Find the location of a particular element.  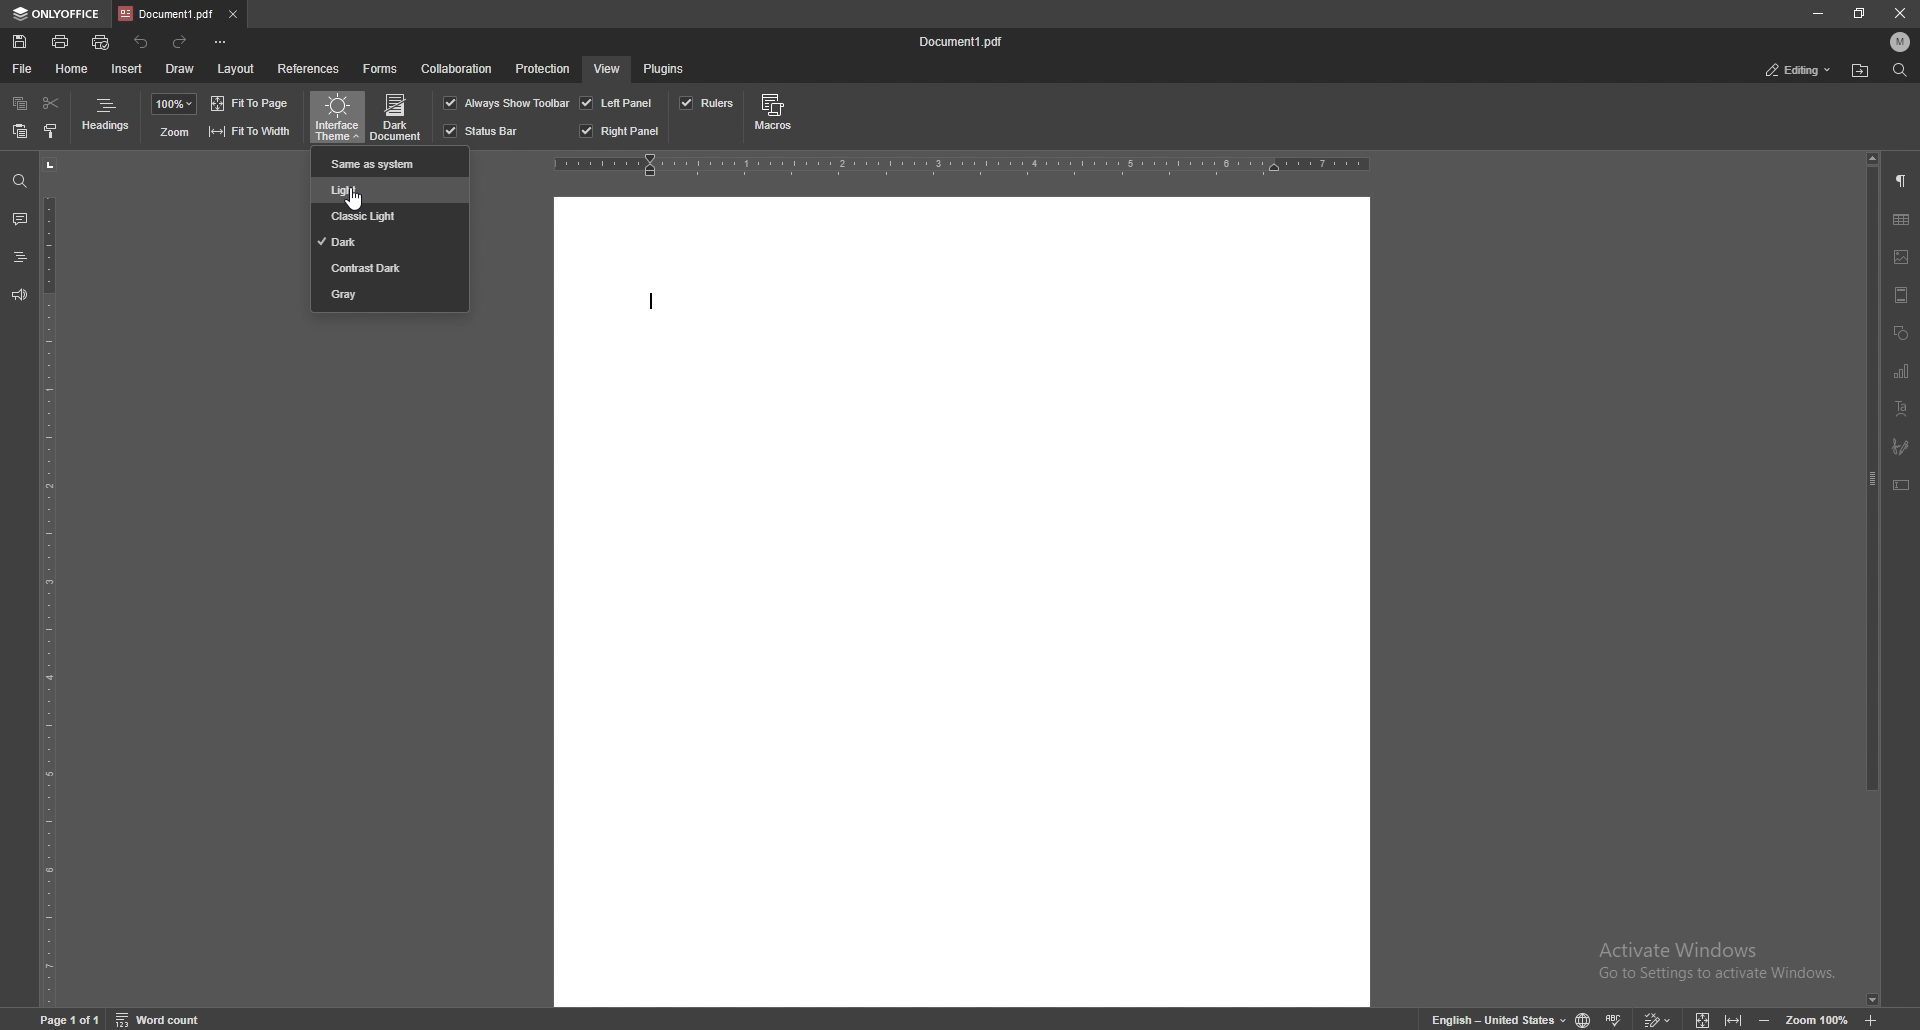

dark is located at coordinates (390, 242).